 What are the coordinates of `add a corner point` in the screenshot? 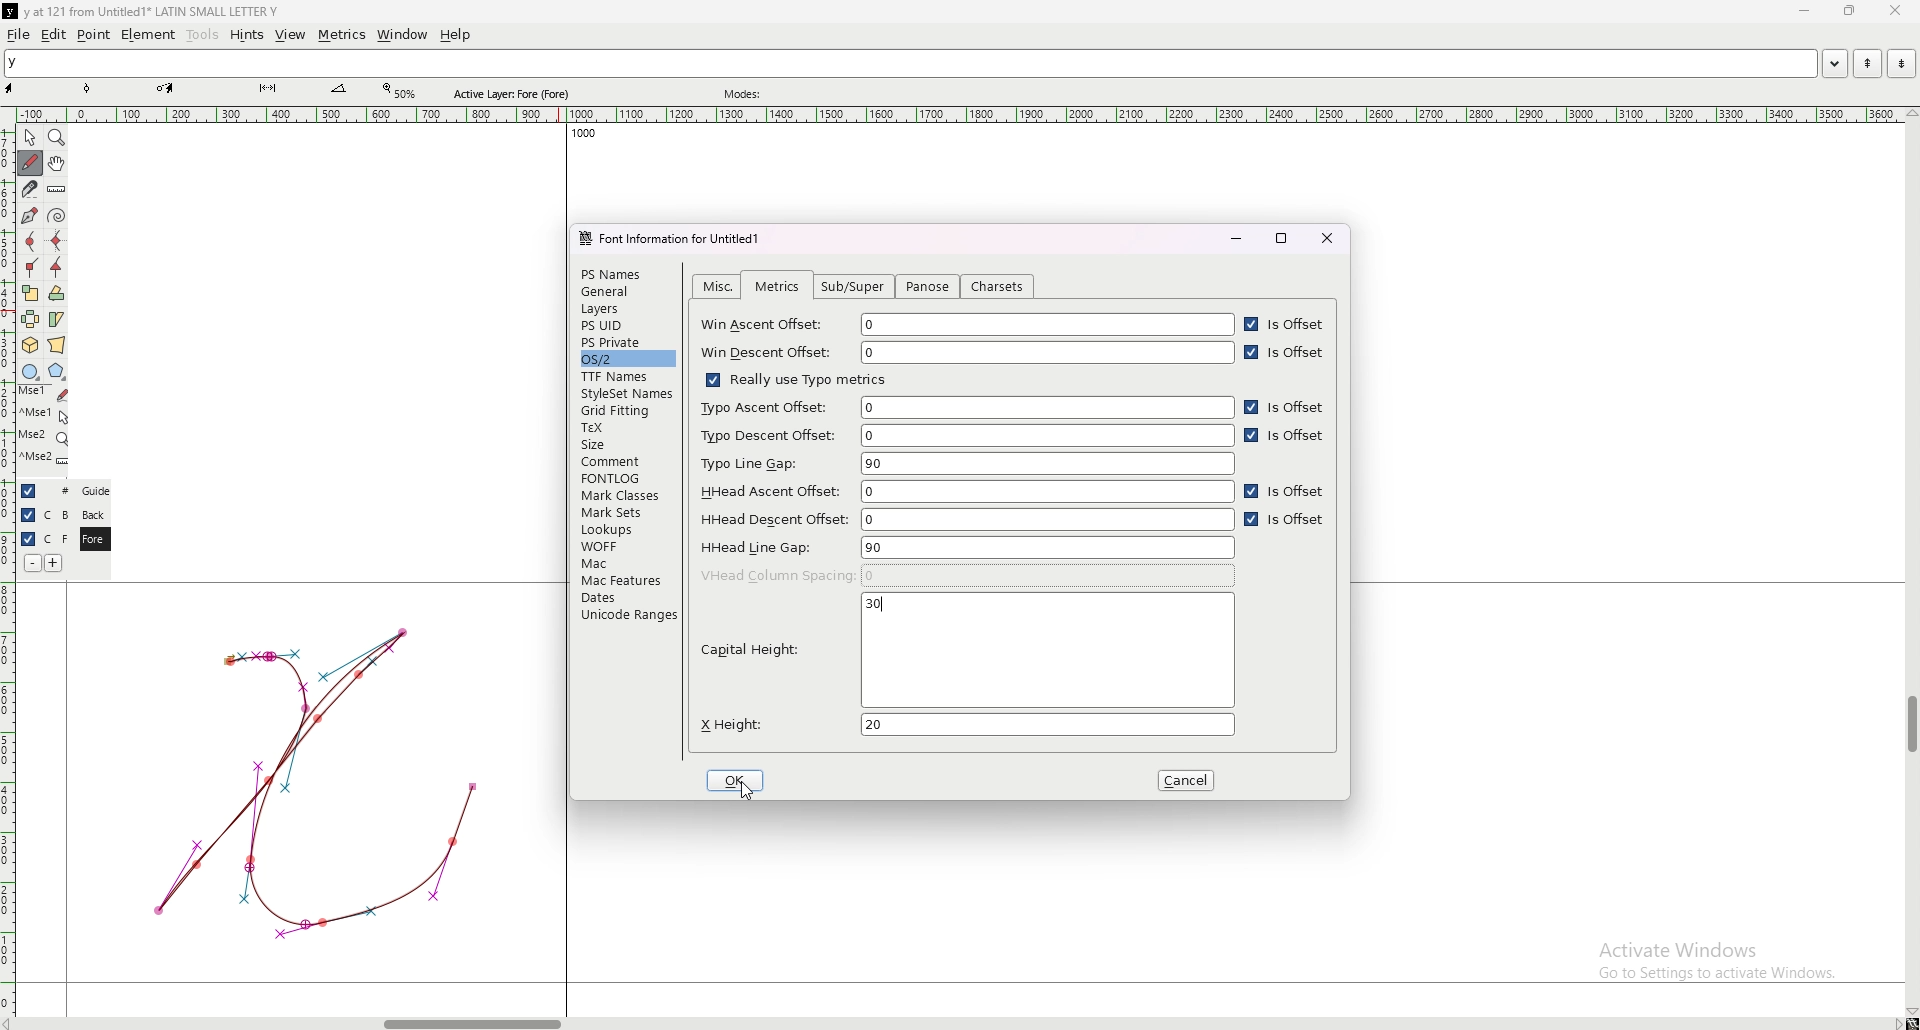 It's located at (31, 267).